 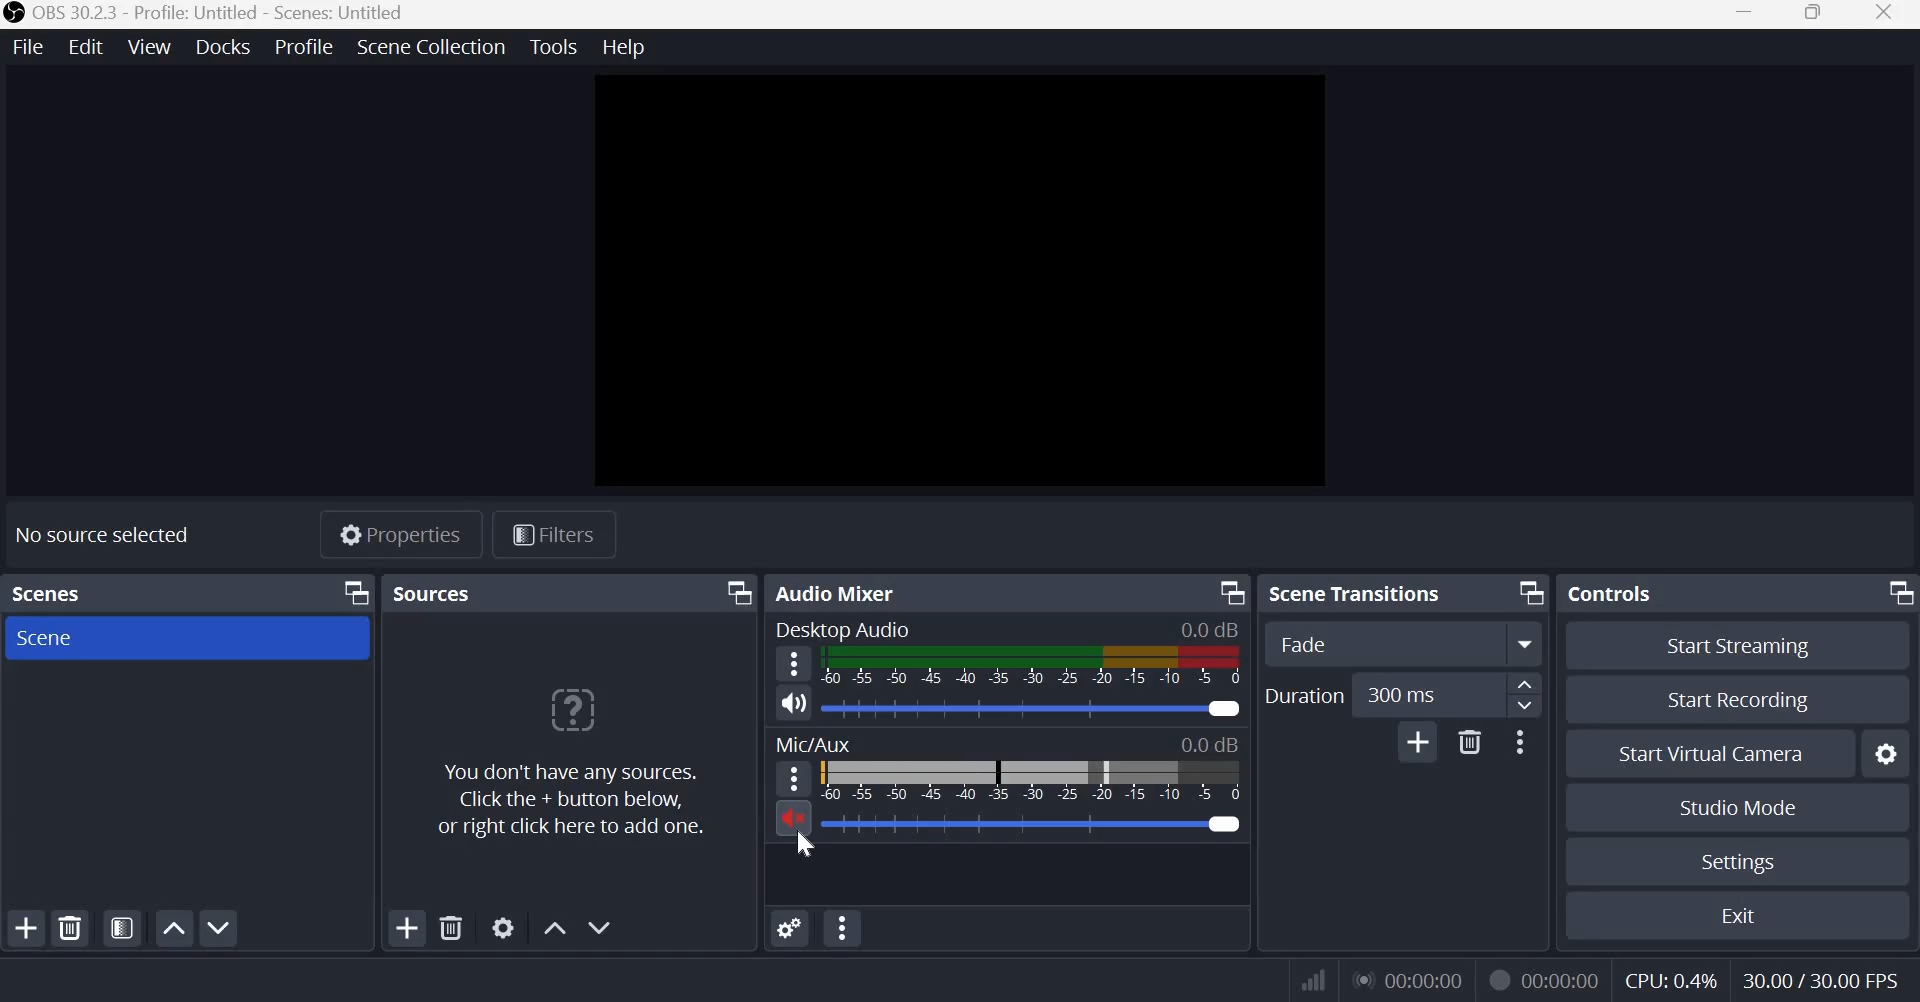 What do you see at coordinates (405, 534) in the screenshot?
I see `Properties` at bounding box center [405, 534].